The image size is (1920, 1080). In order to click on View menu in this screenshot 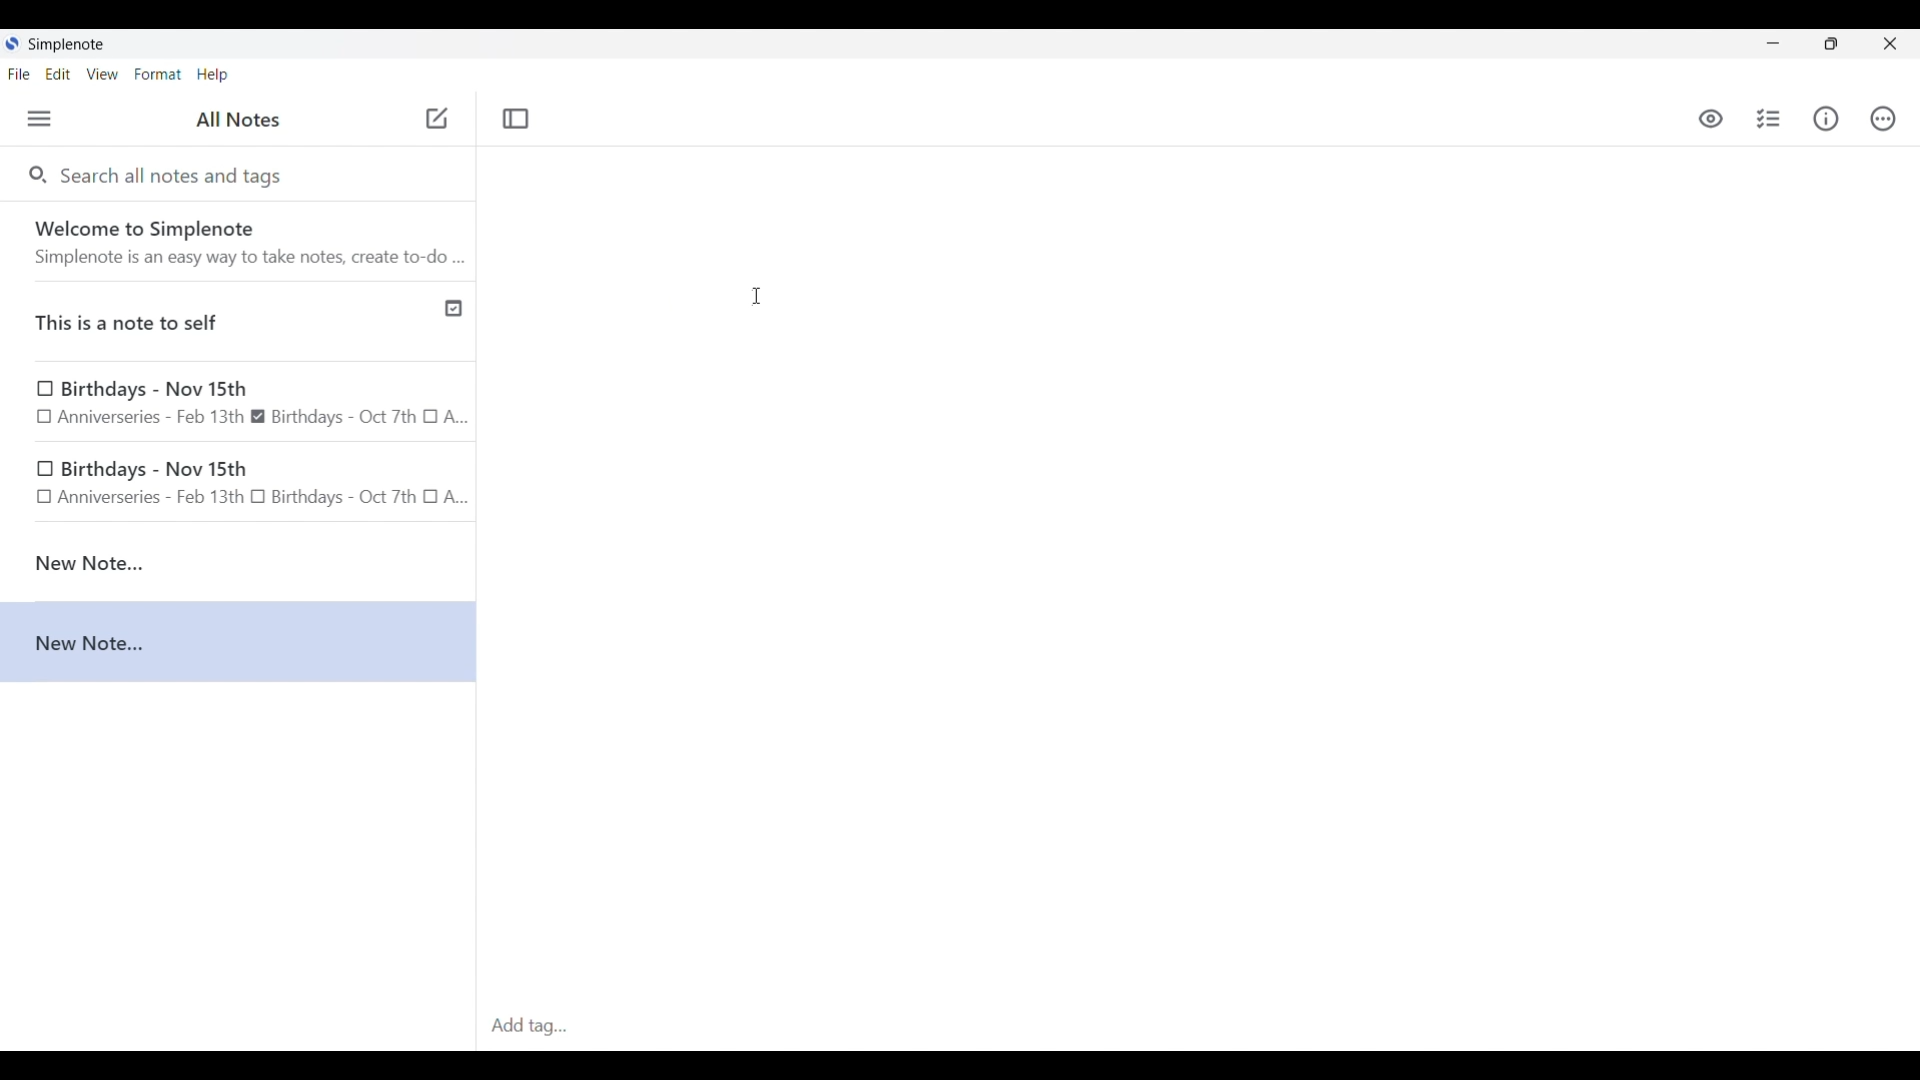, I will do `click(103, 73)`.